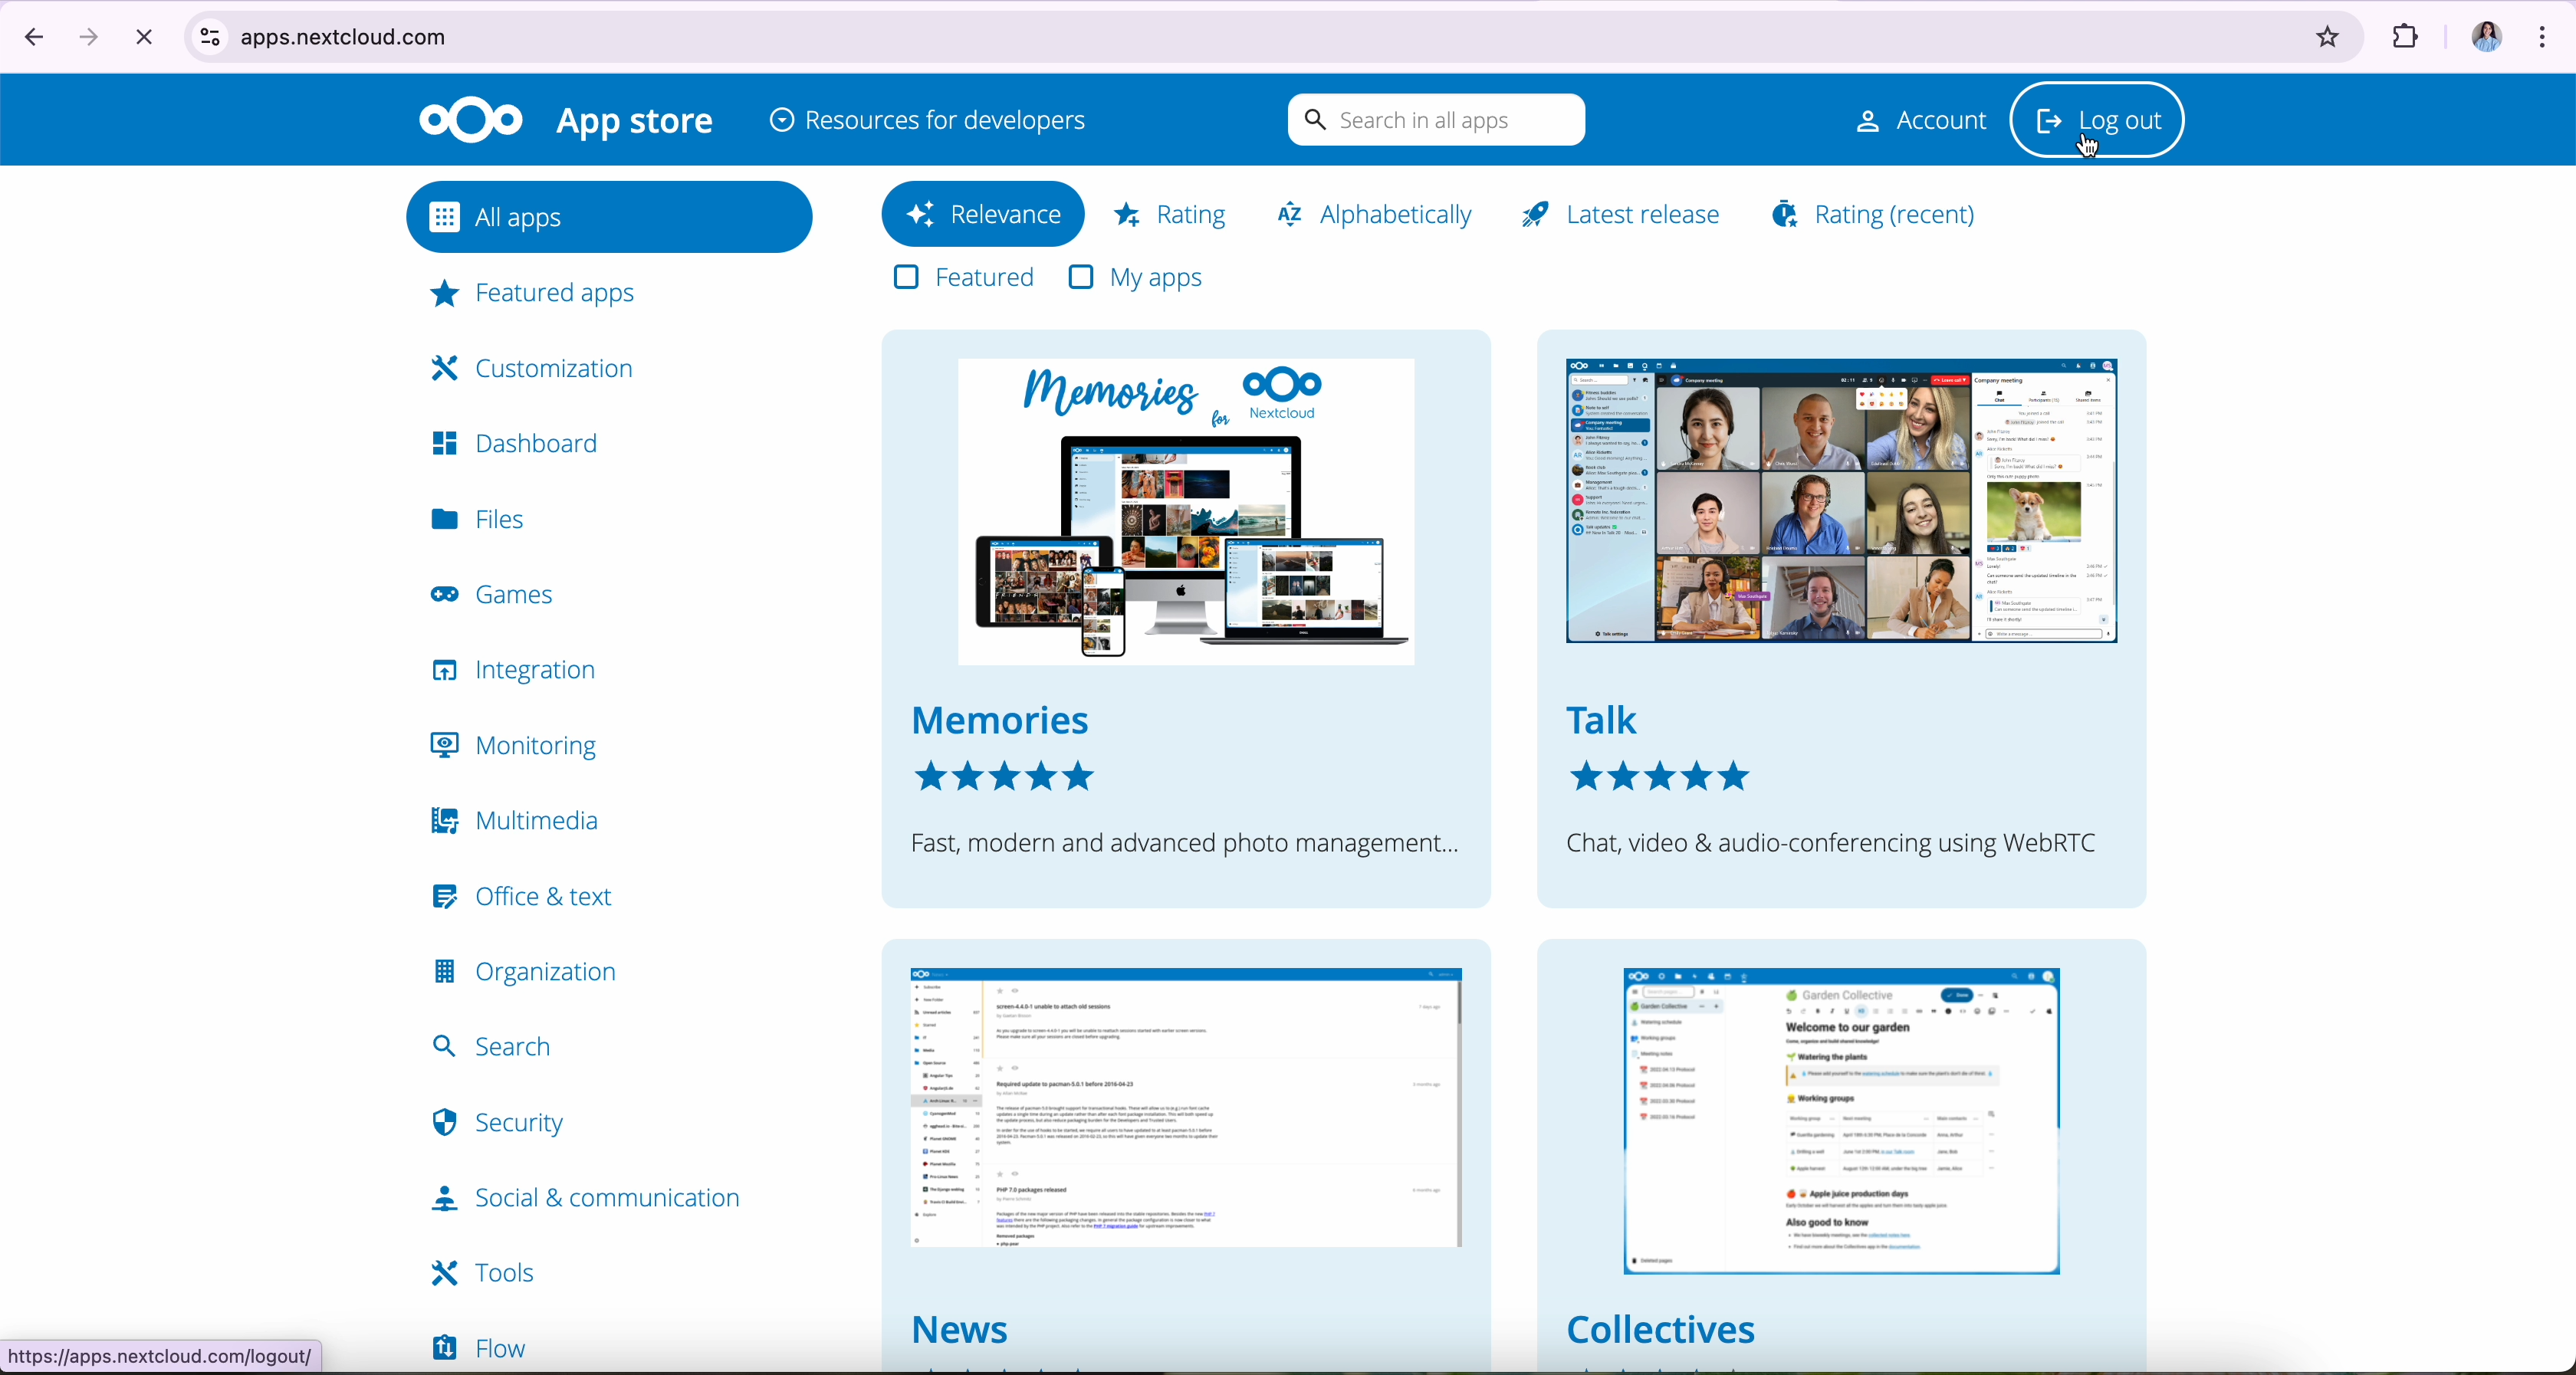 The height and width of the screenshot is (1375, 2576). What do you see at coordinates (612, 215) in the screenshot?
I see `all apps button` at bounding box center [612, 215].